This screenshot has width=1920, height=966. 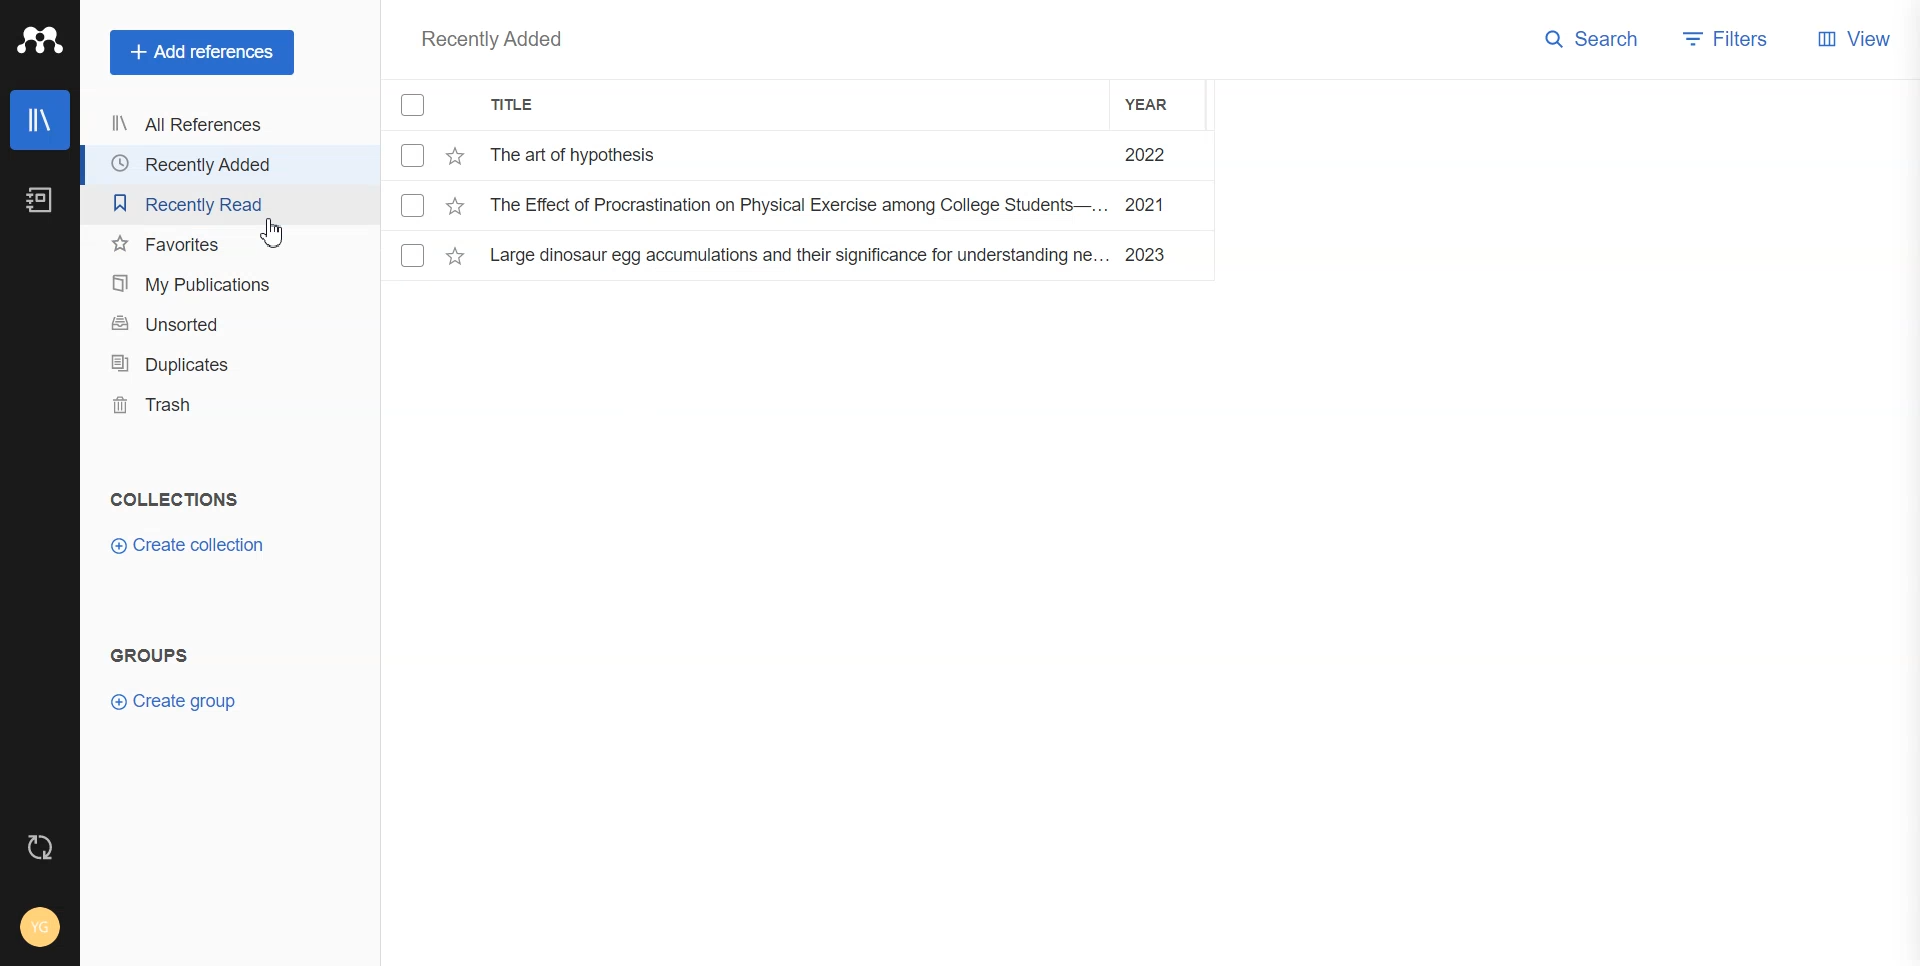 I want to click on Recently Added, so click(x=490, y=39).